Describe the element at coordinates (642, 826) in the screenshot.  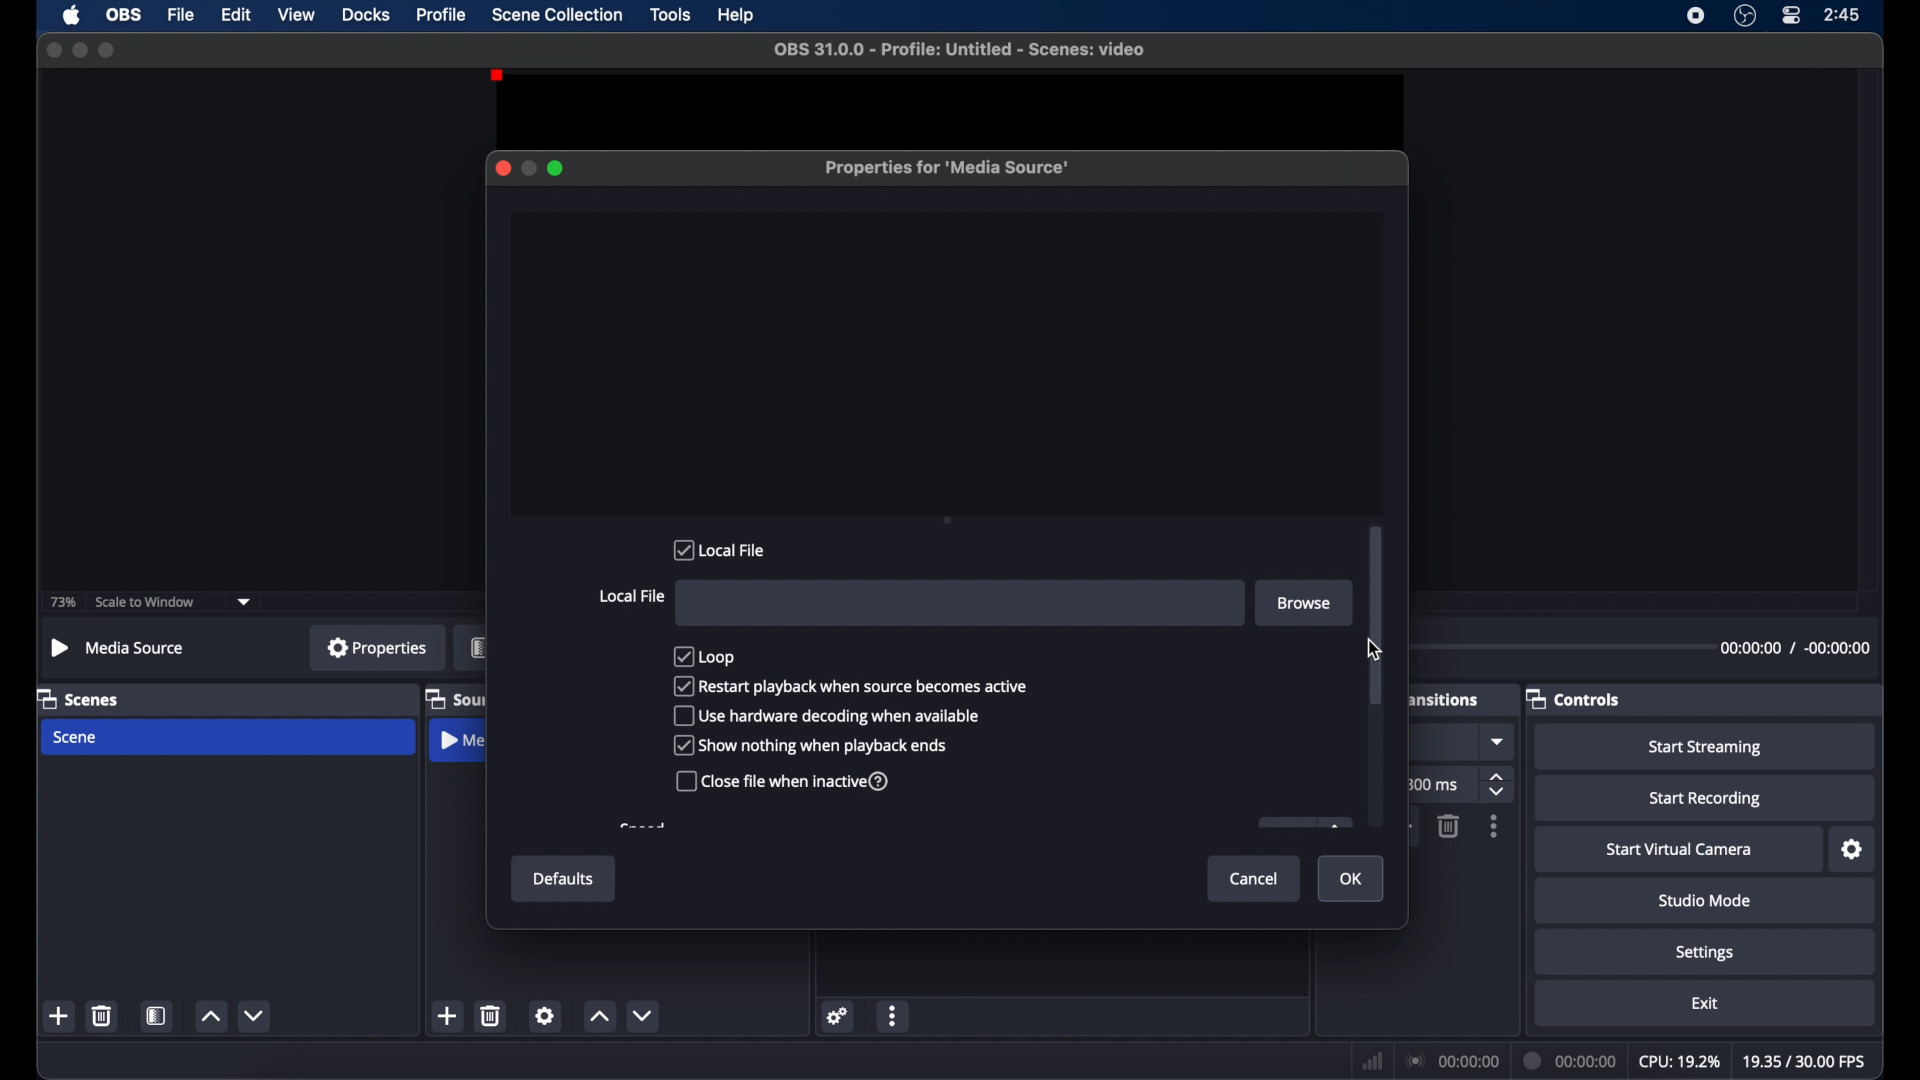
I see `obscured text` at that location.